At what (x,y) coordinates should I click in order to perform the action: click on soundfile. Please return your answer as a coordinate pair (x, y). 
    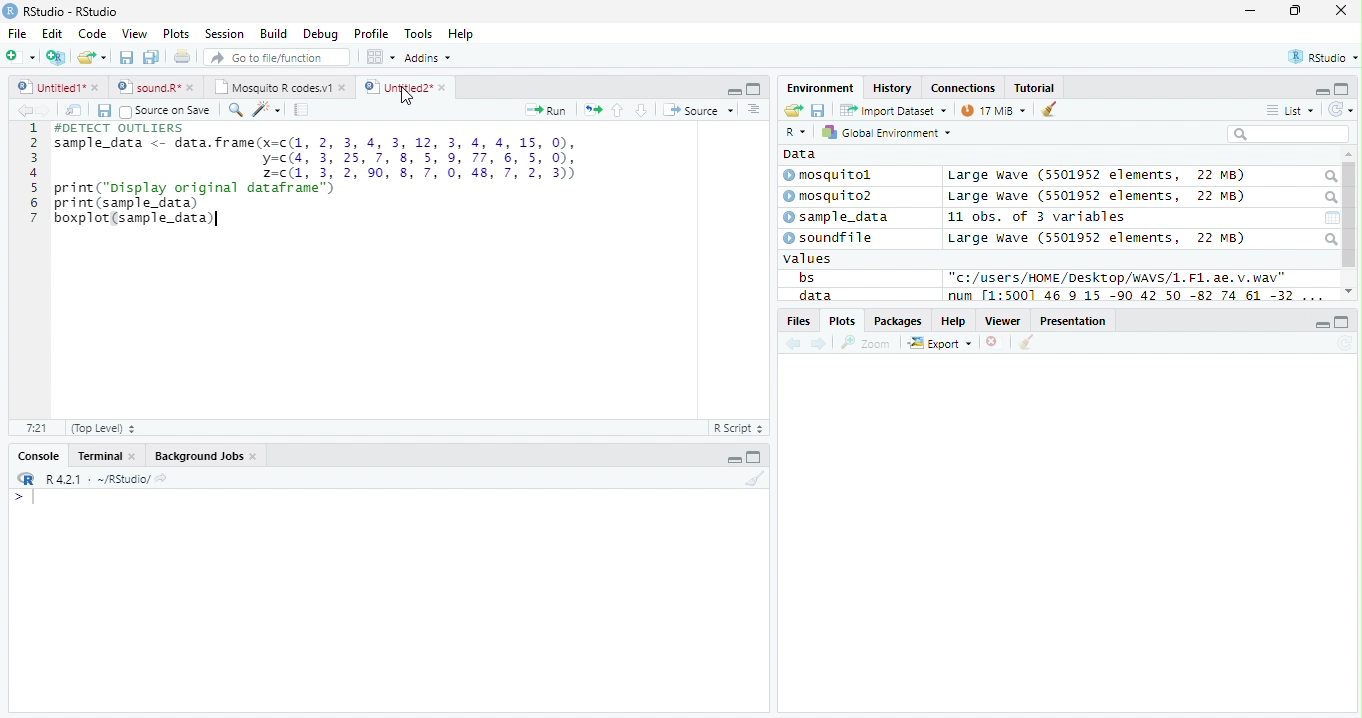
    Looking at the image, I should click on (829, 238).